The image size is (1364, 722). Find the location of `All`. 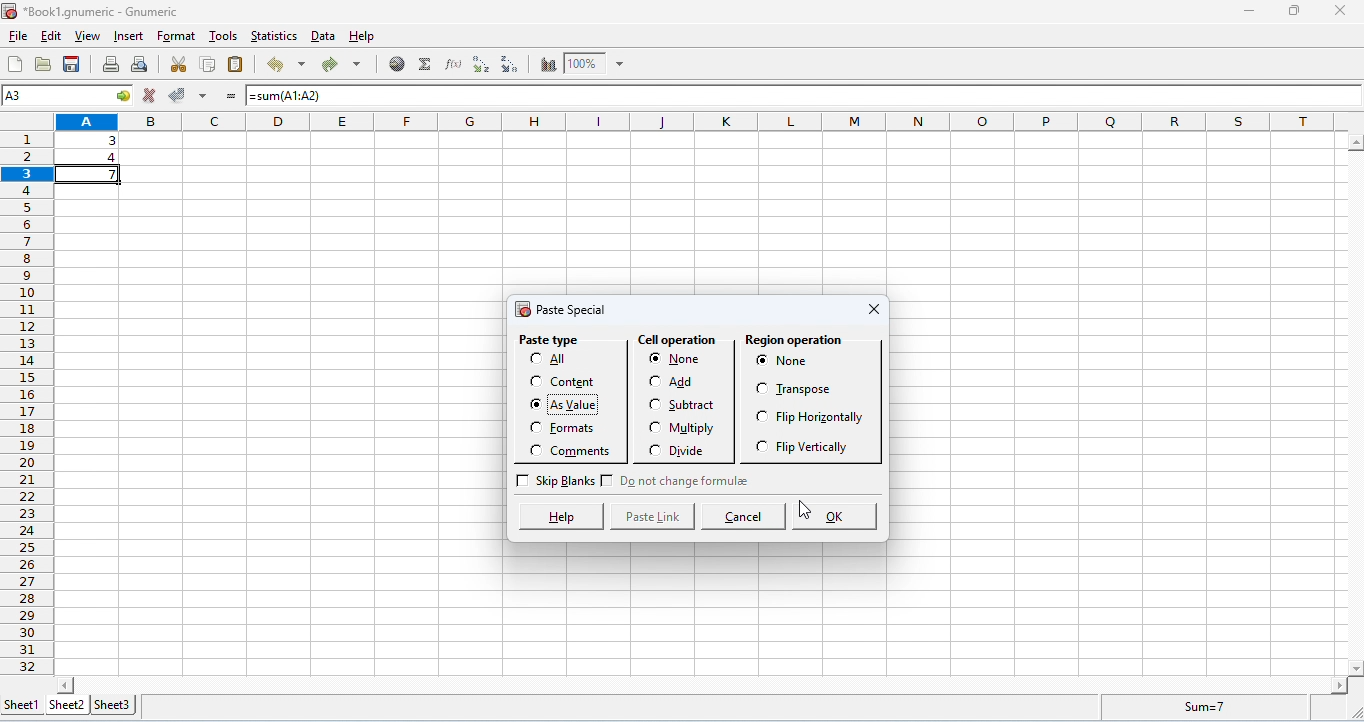

All is located at coordinates (558, 358).